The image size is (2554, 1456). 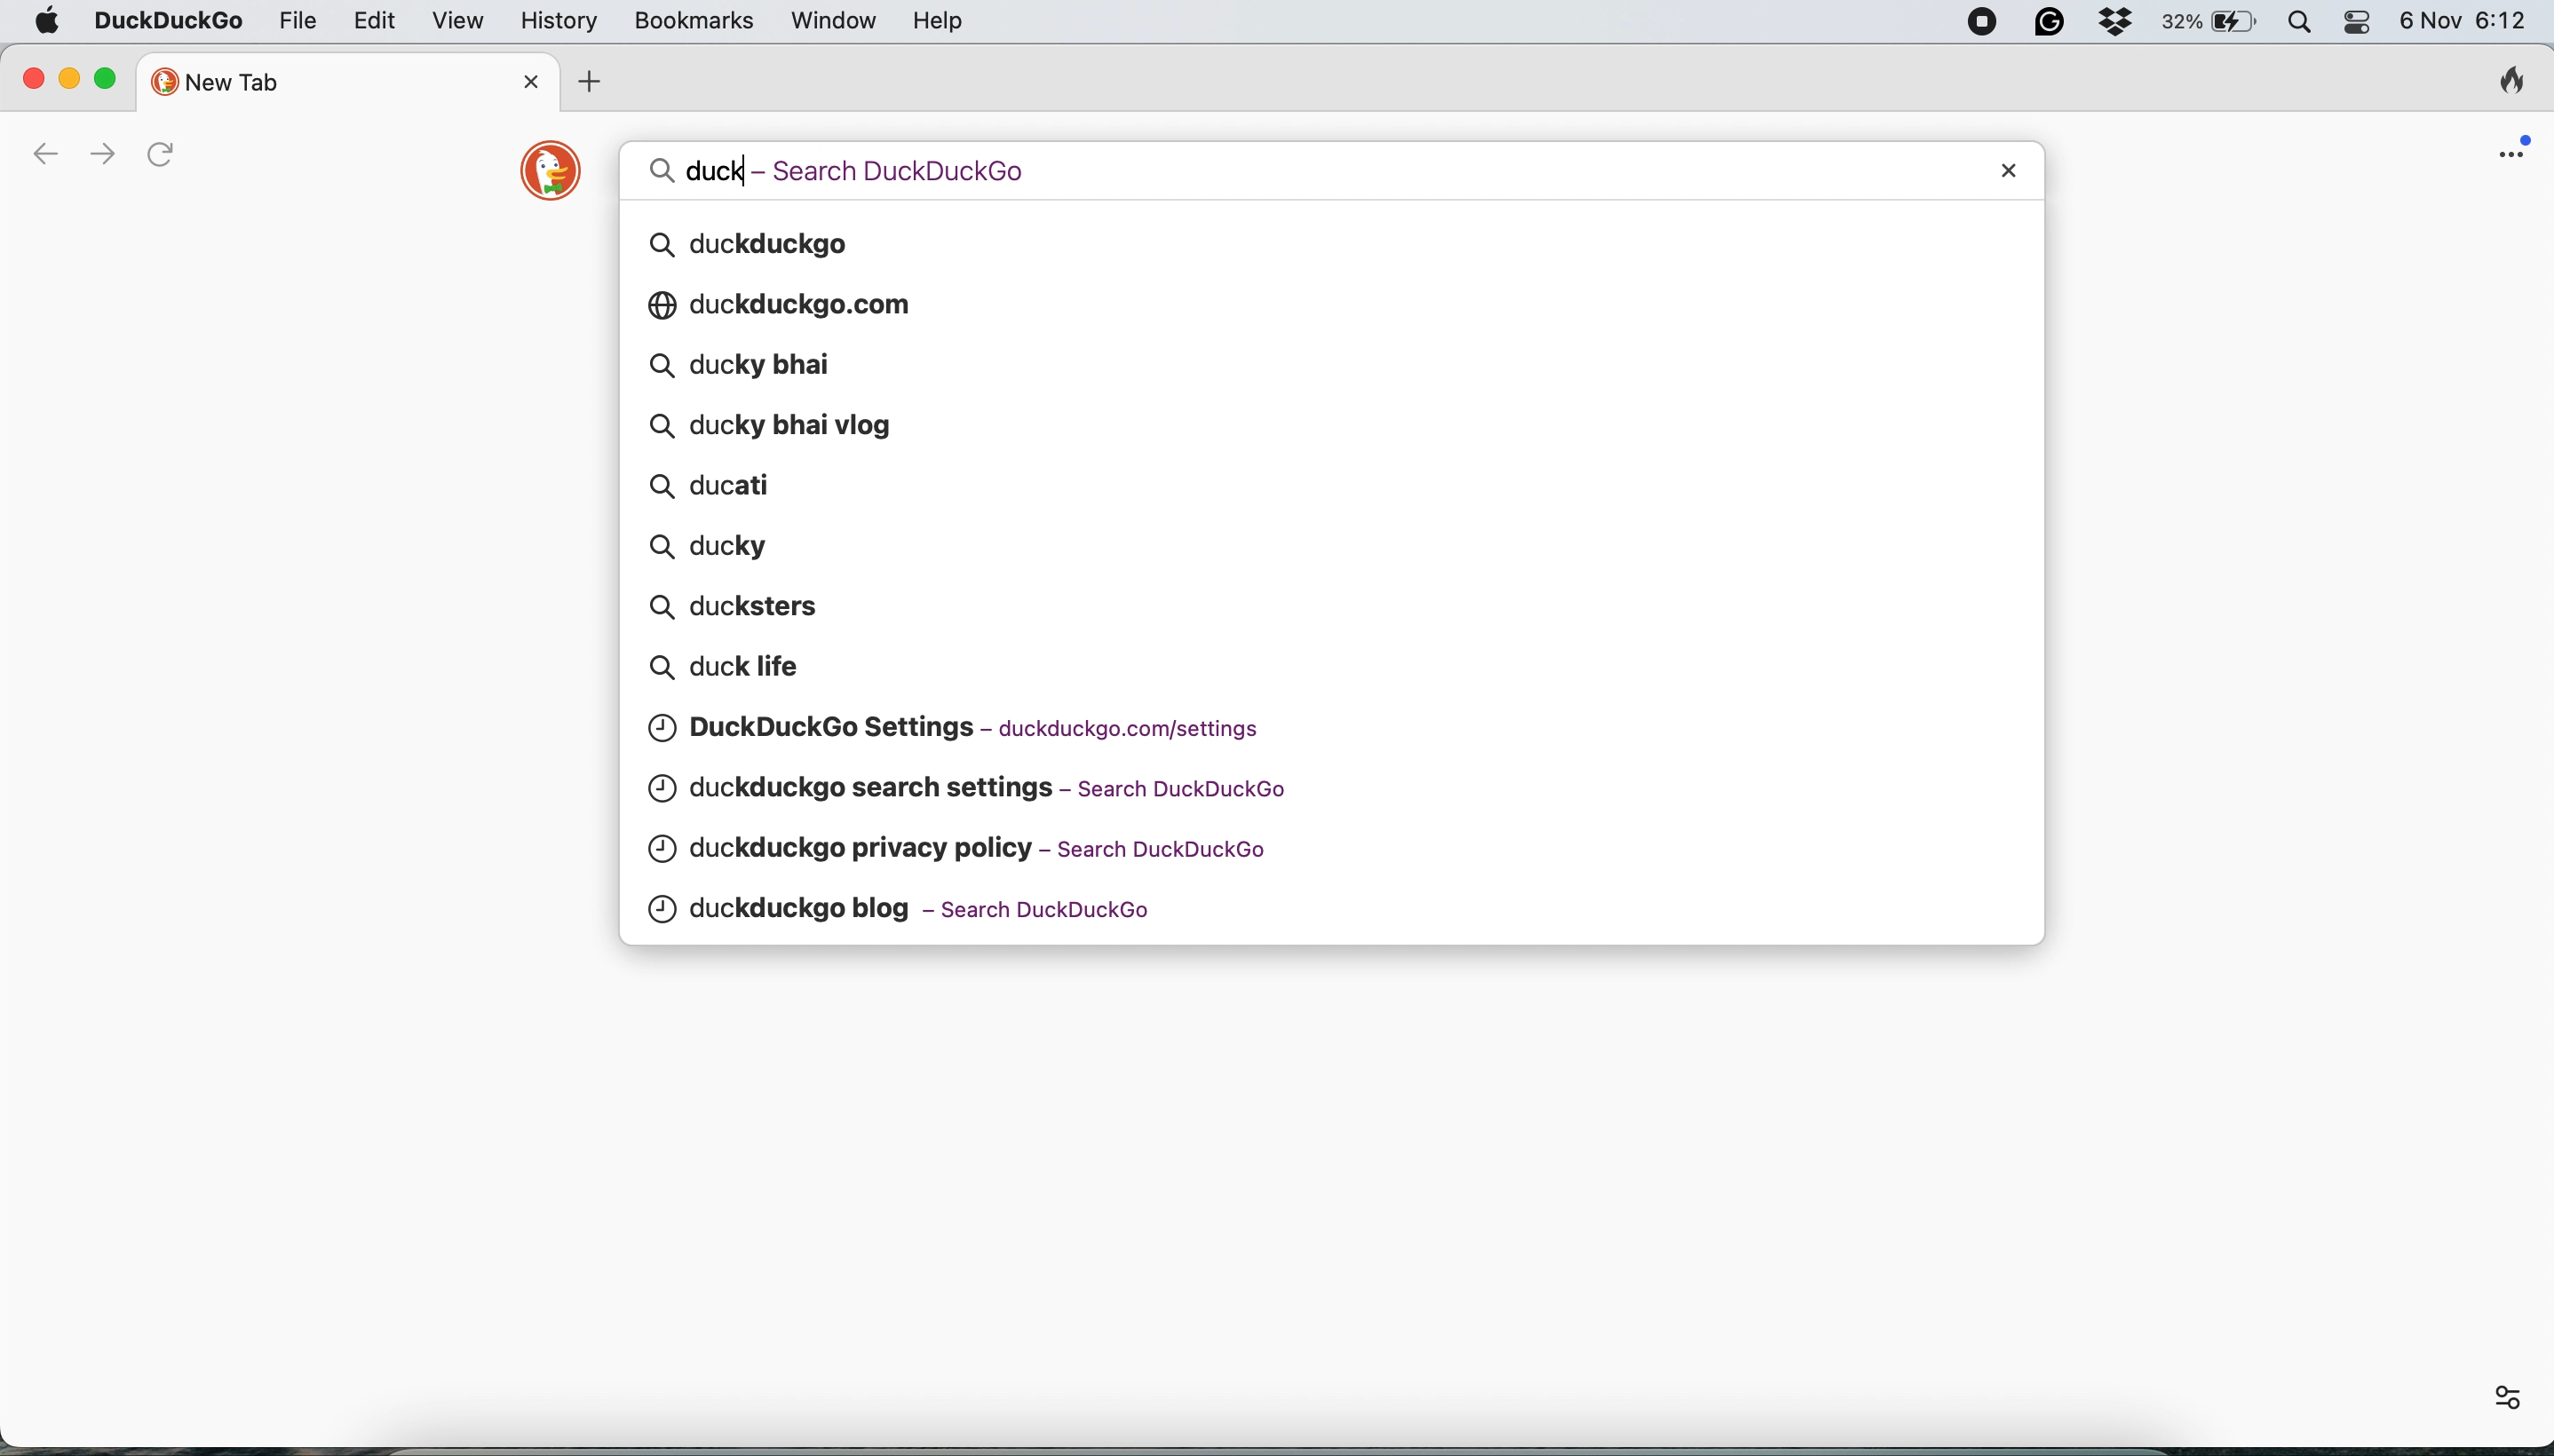 I want to click on dropbox, so click(x=2116, y=22).